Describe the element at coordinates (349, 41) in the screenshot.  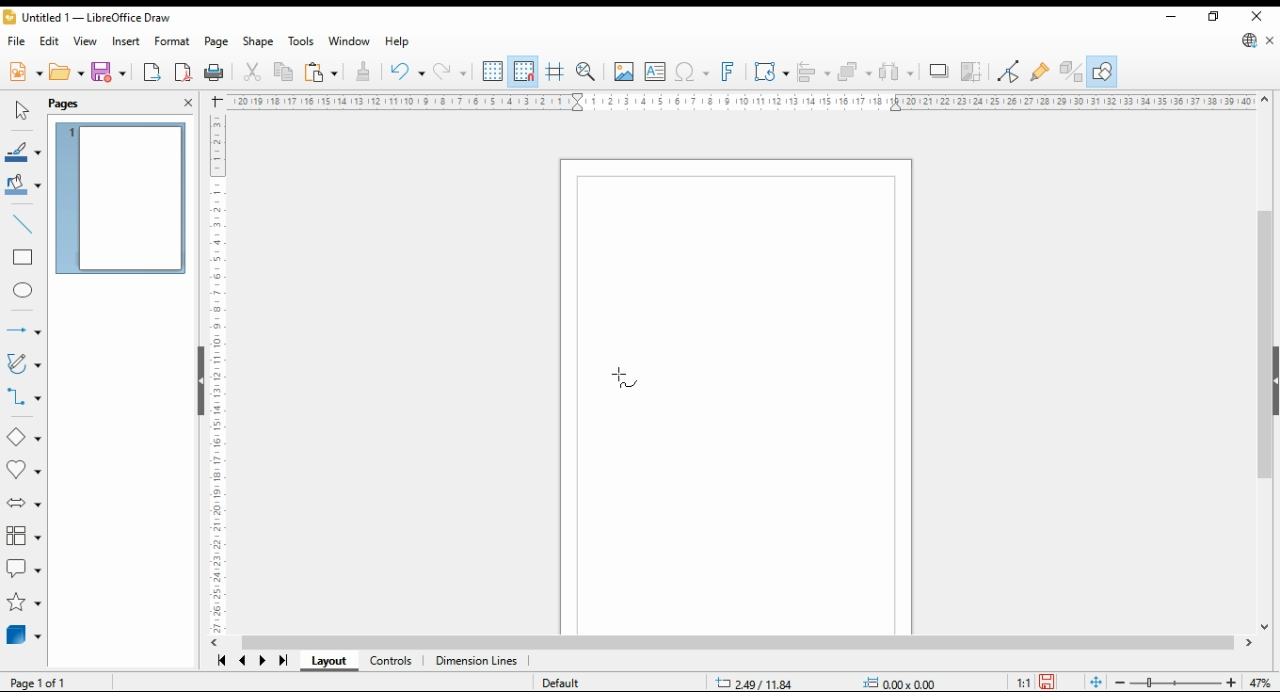
I see `window` at that location.